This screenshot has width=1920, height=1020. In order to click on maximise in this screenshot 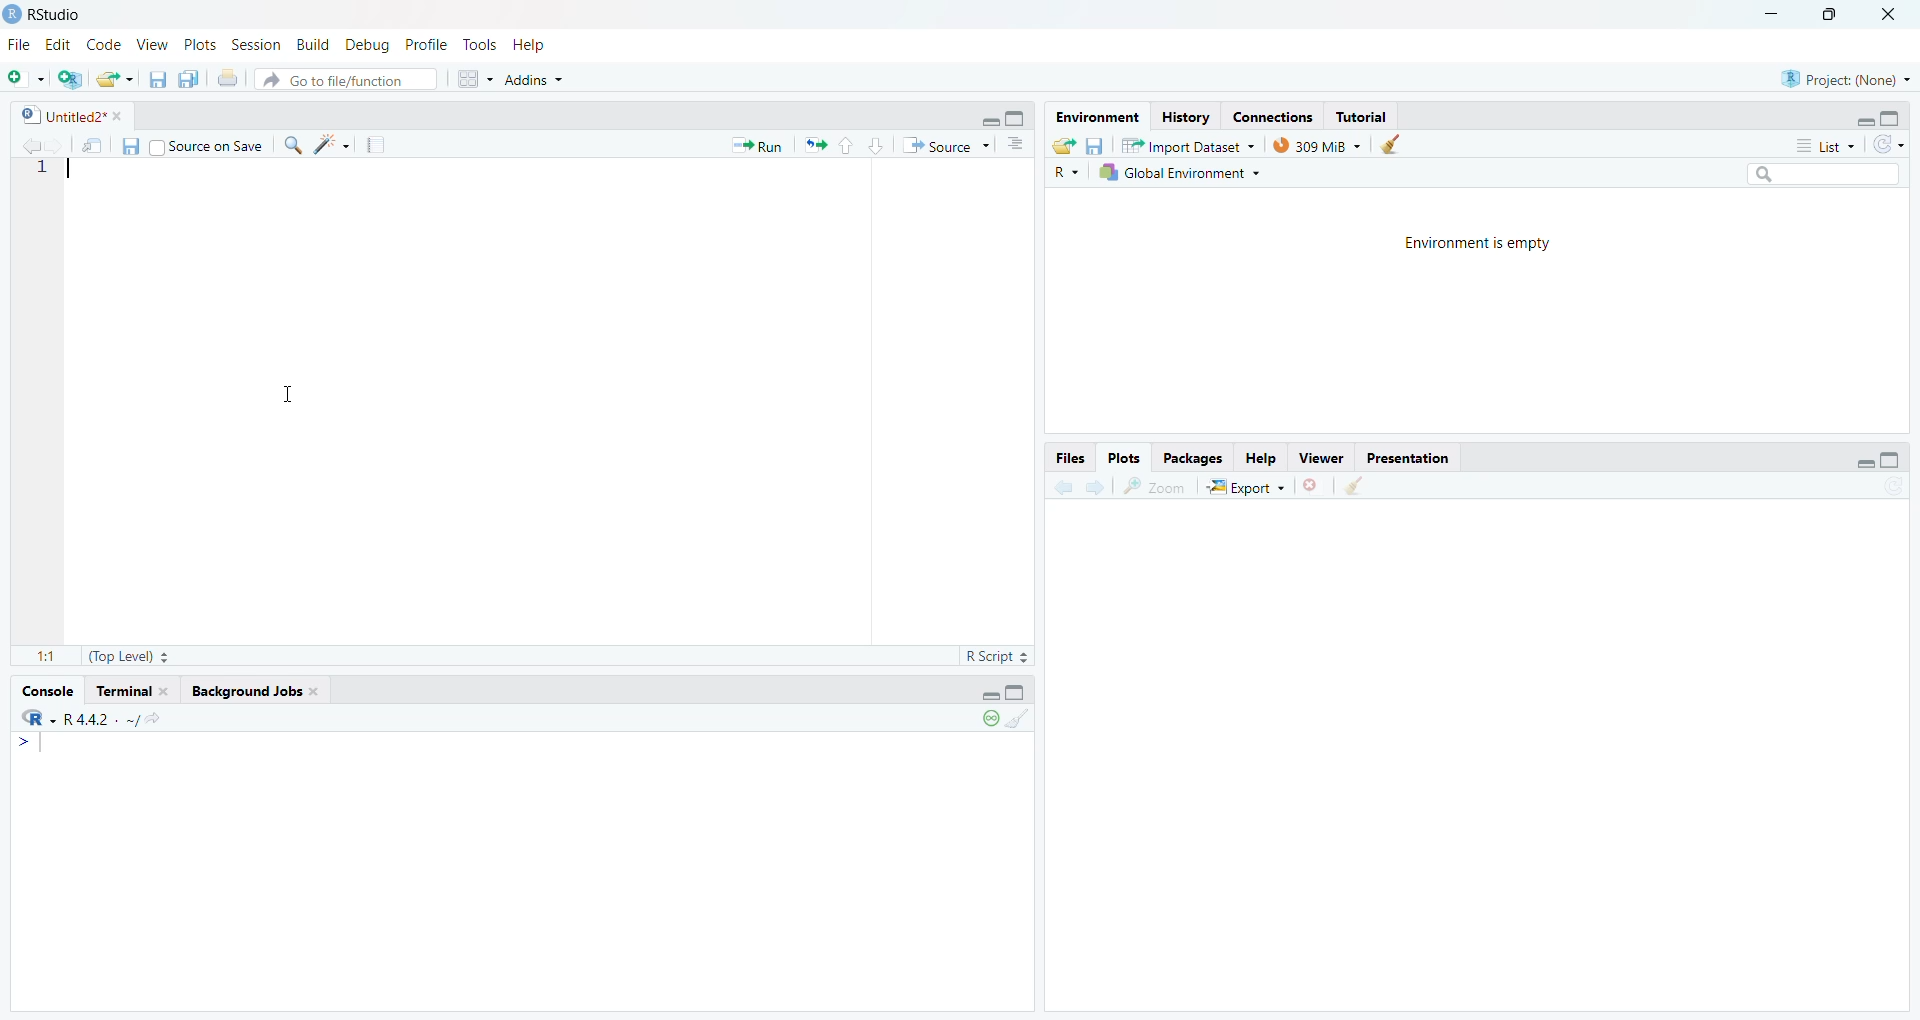, I will do `click(1022, 694)`.